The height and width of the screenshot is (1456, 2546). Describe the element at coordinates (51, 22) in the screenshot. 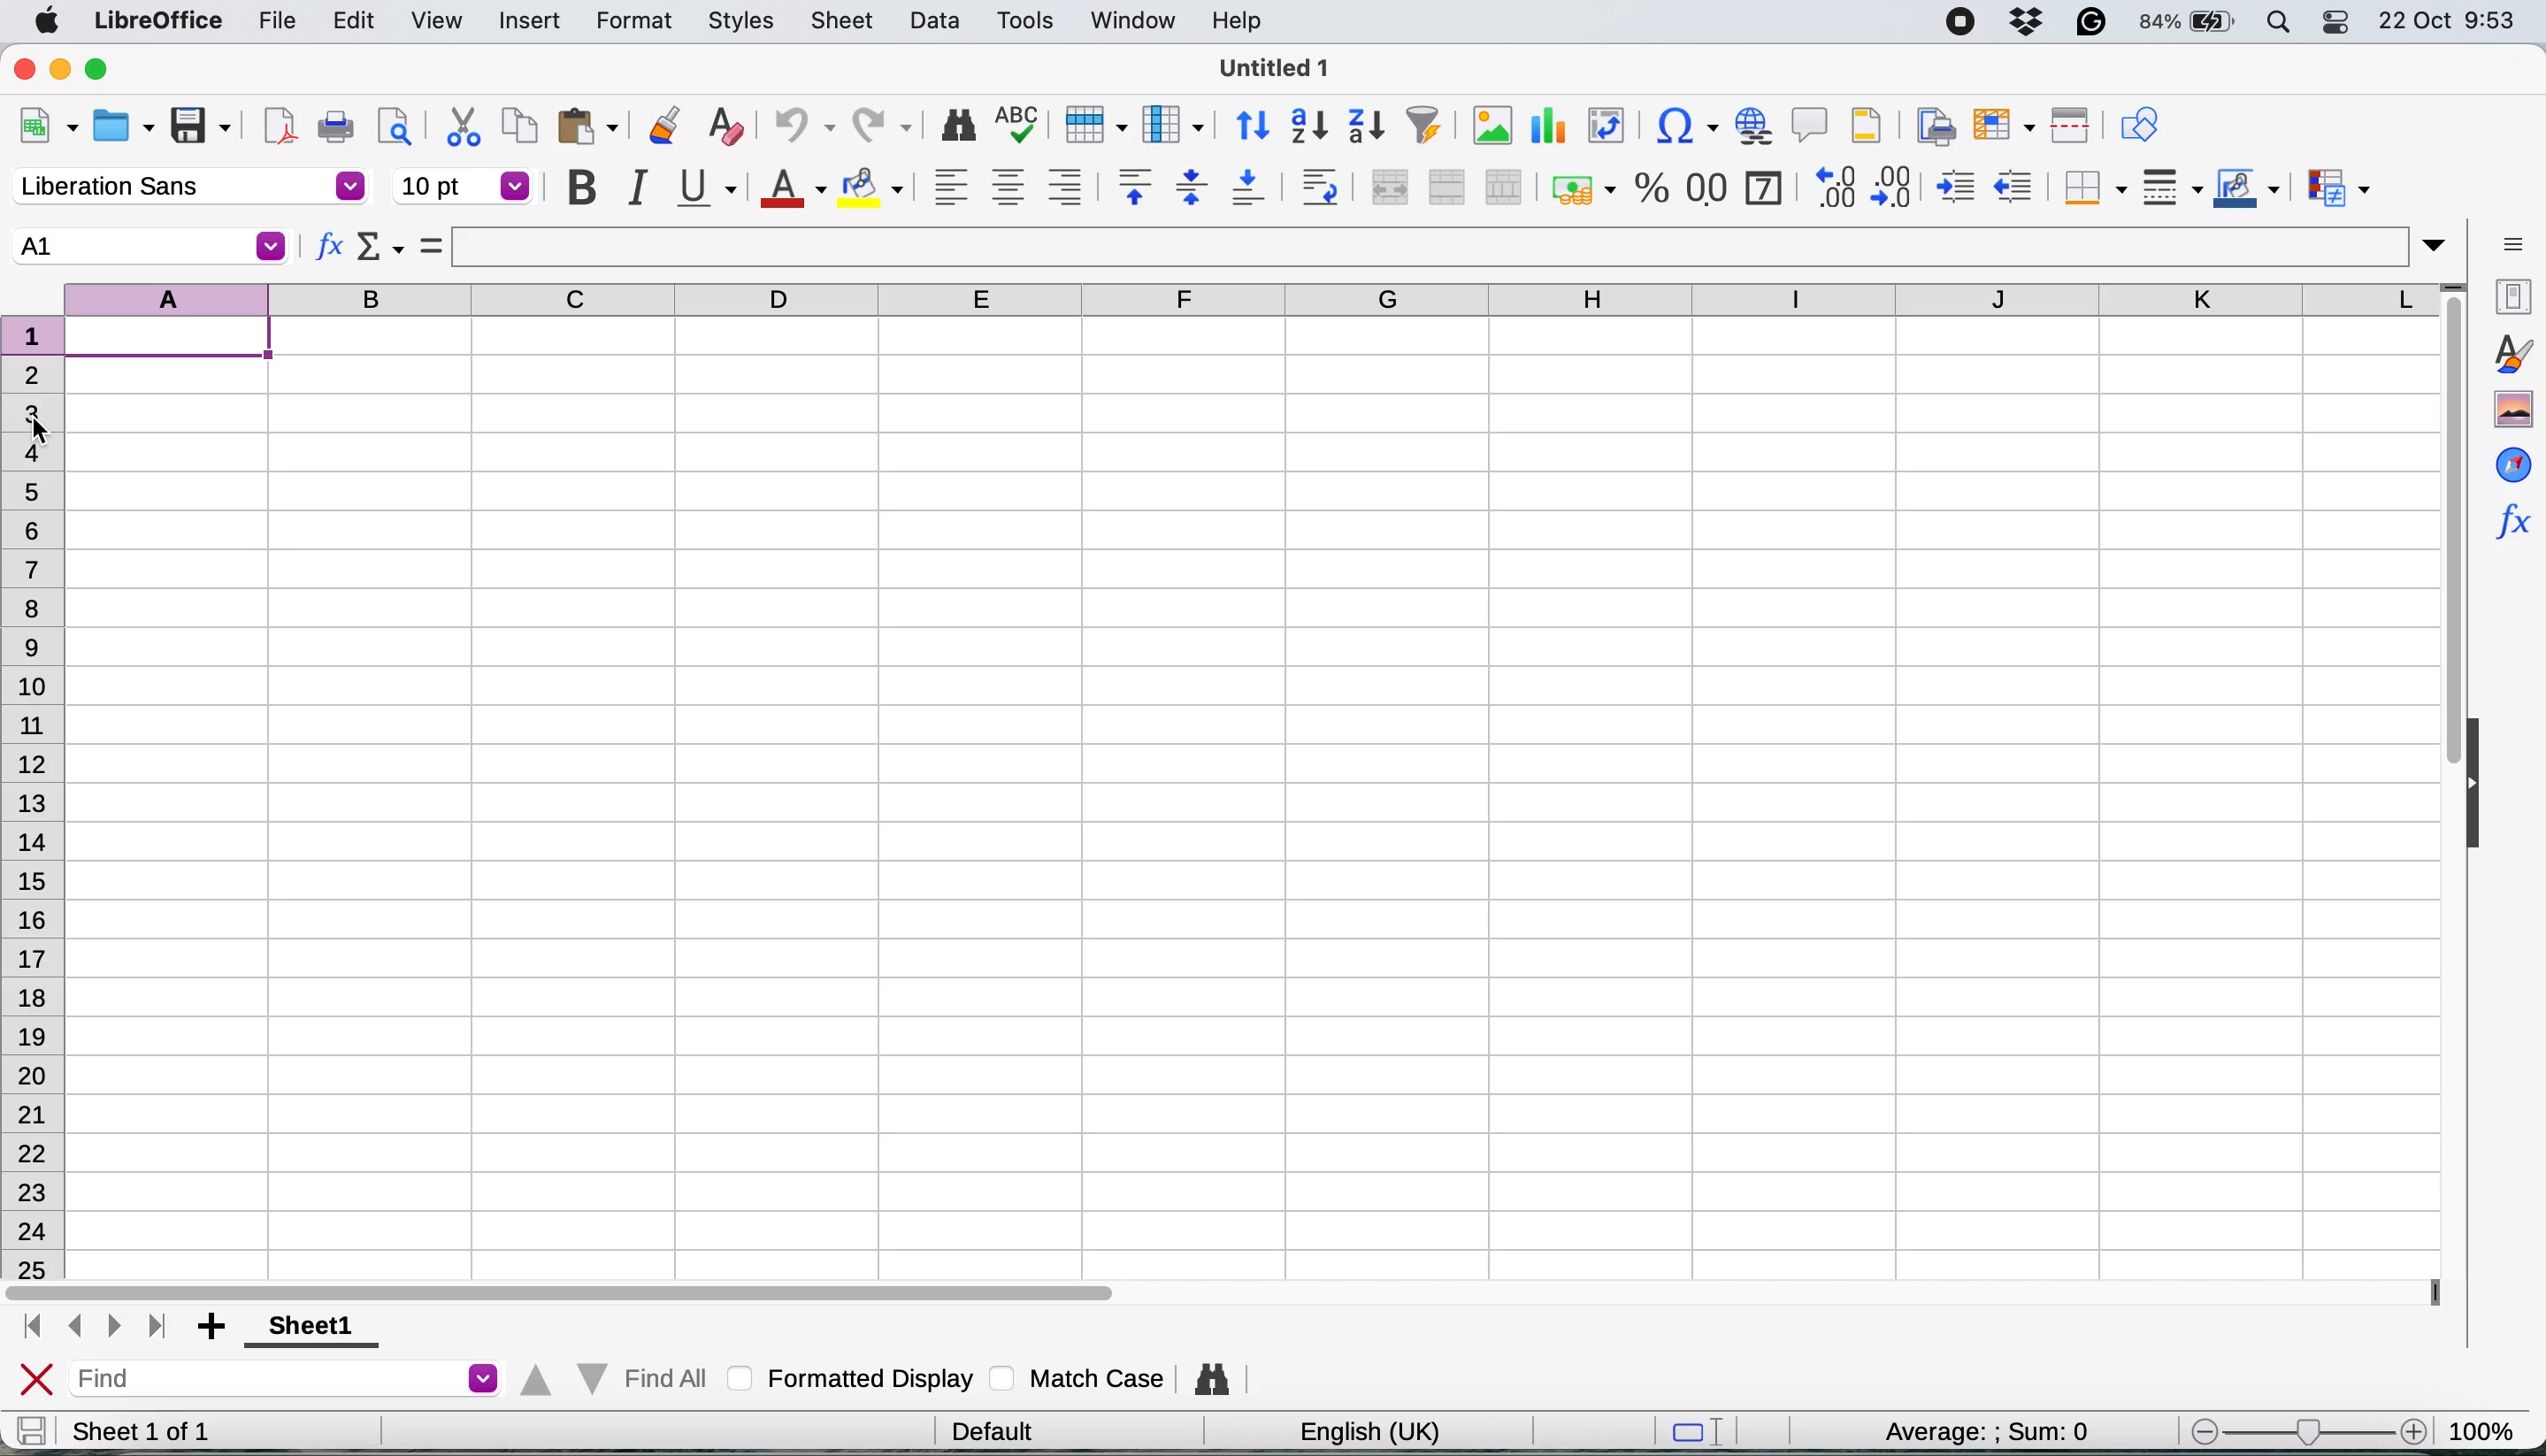

I see `system logo` at that location.